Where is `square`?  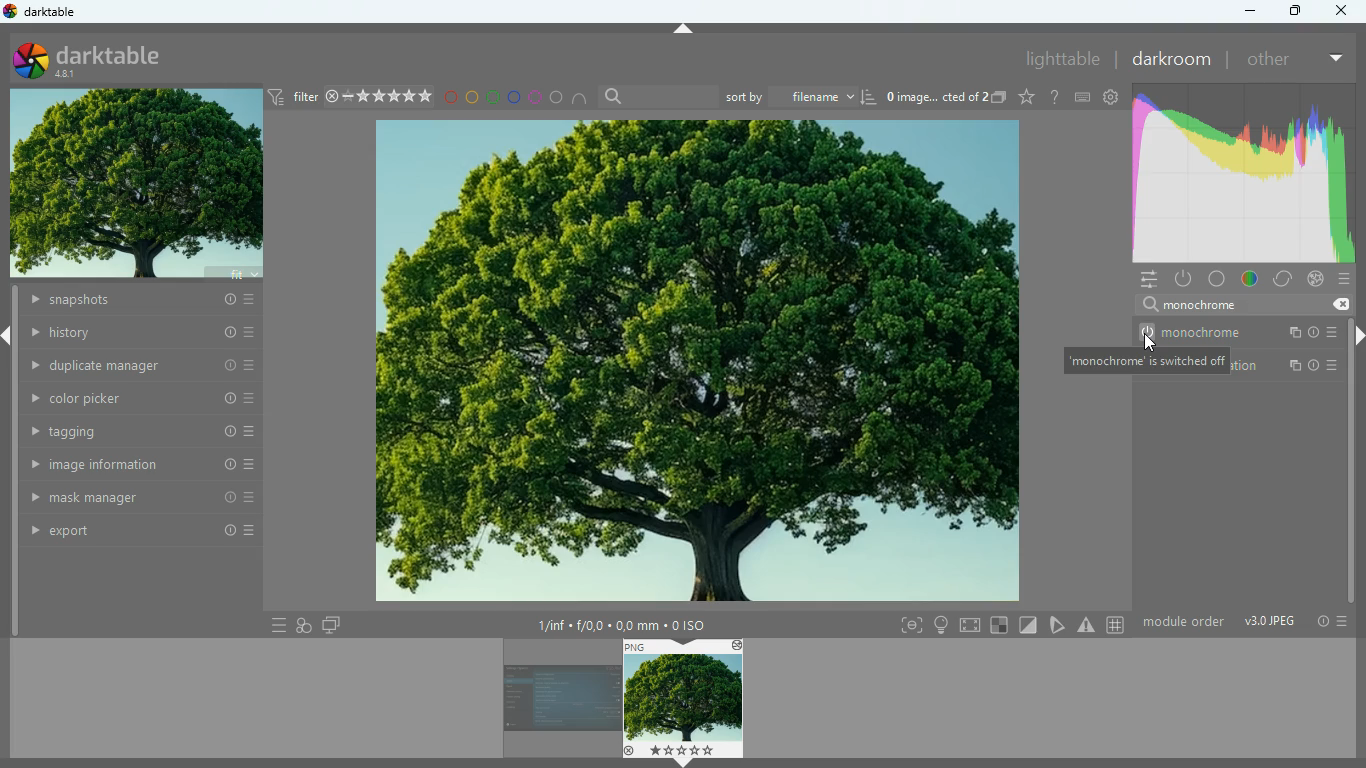 square is located at coordinates (998, 624).